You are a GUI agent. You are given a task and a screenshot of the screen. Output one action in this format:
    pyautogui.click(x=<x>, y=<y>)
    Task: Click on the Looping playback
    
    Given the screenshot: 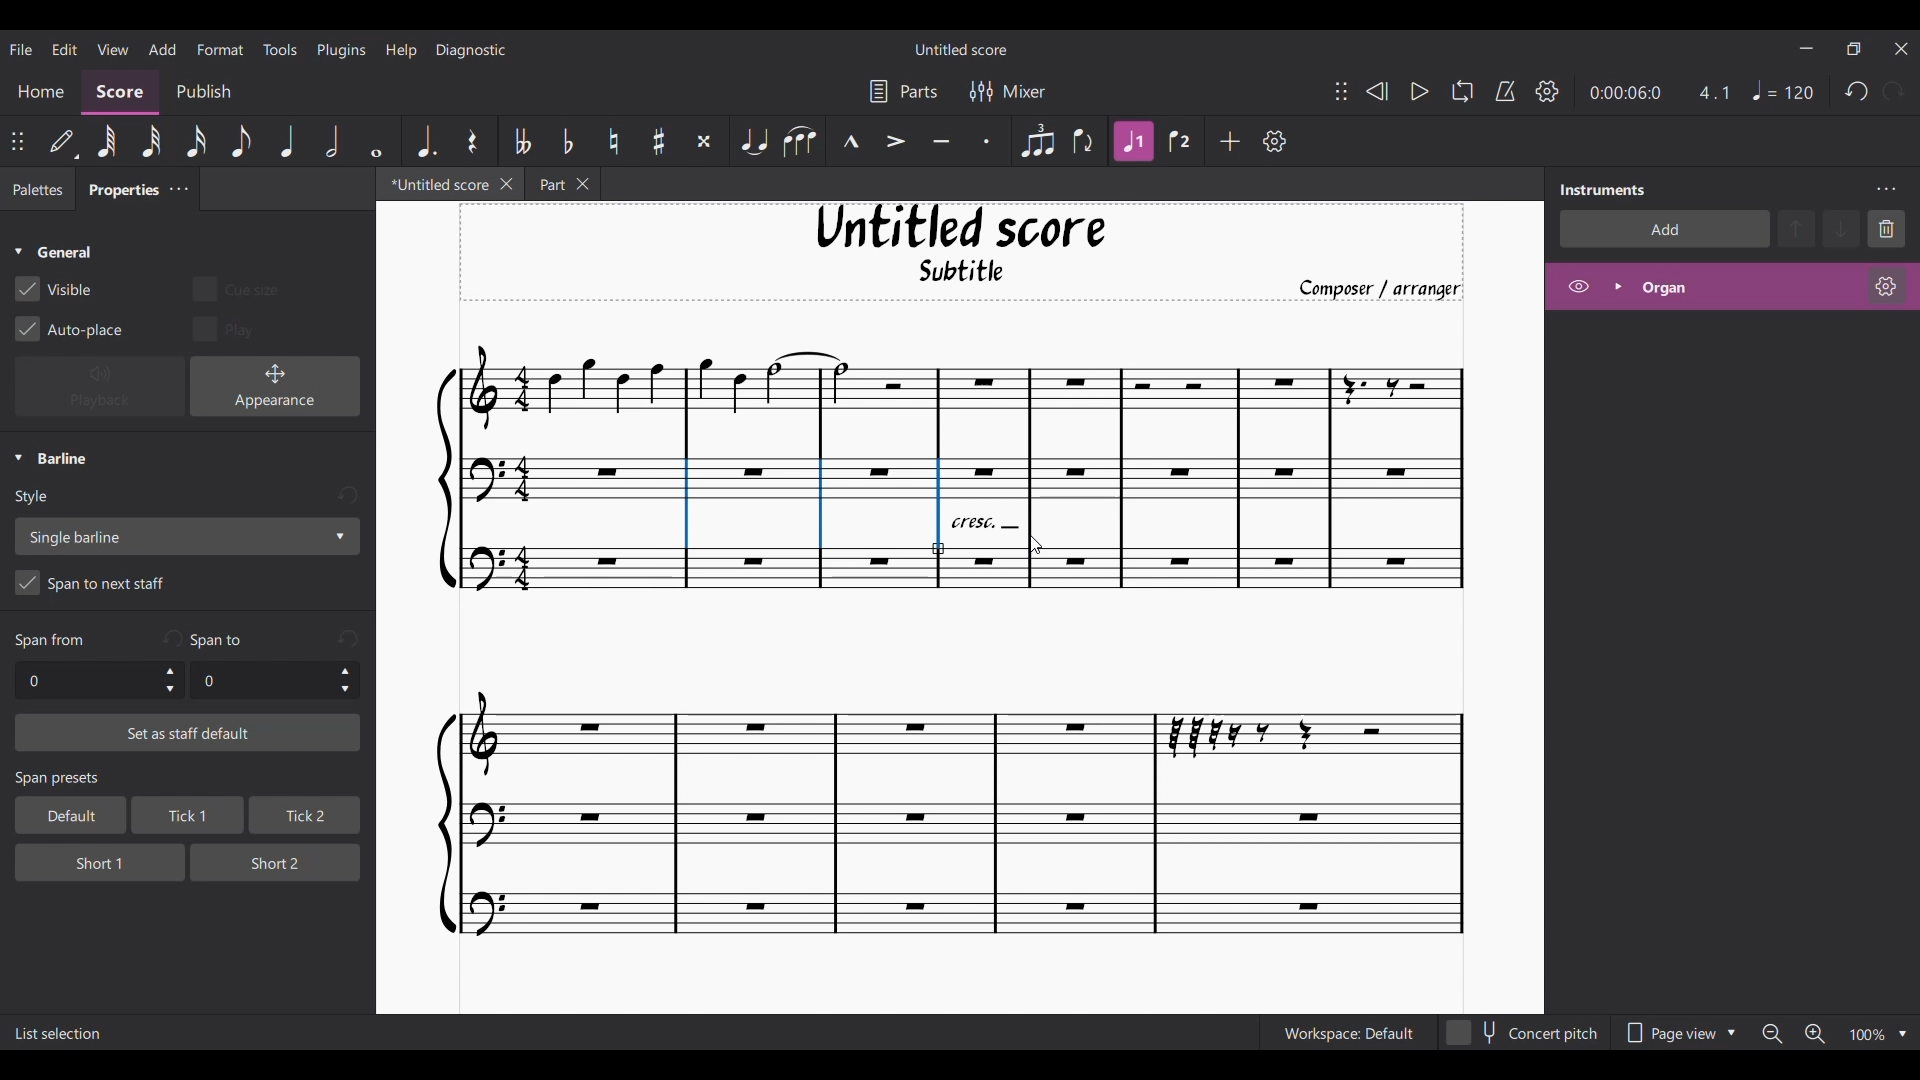 What is the action you would take?
    pyautogui.click(x=1461, y=91)
    